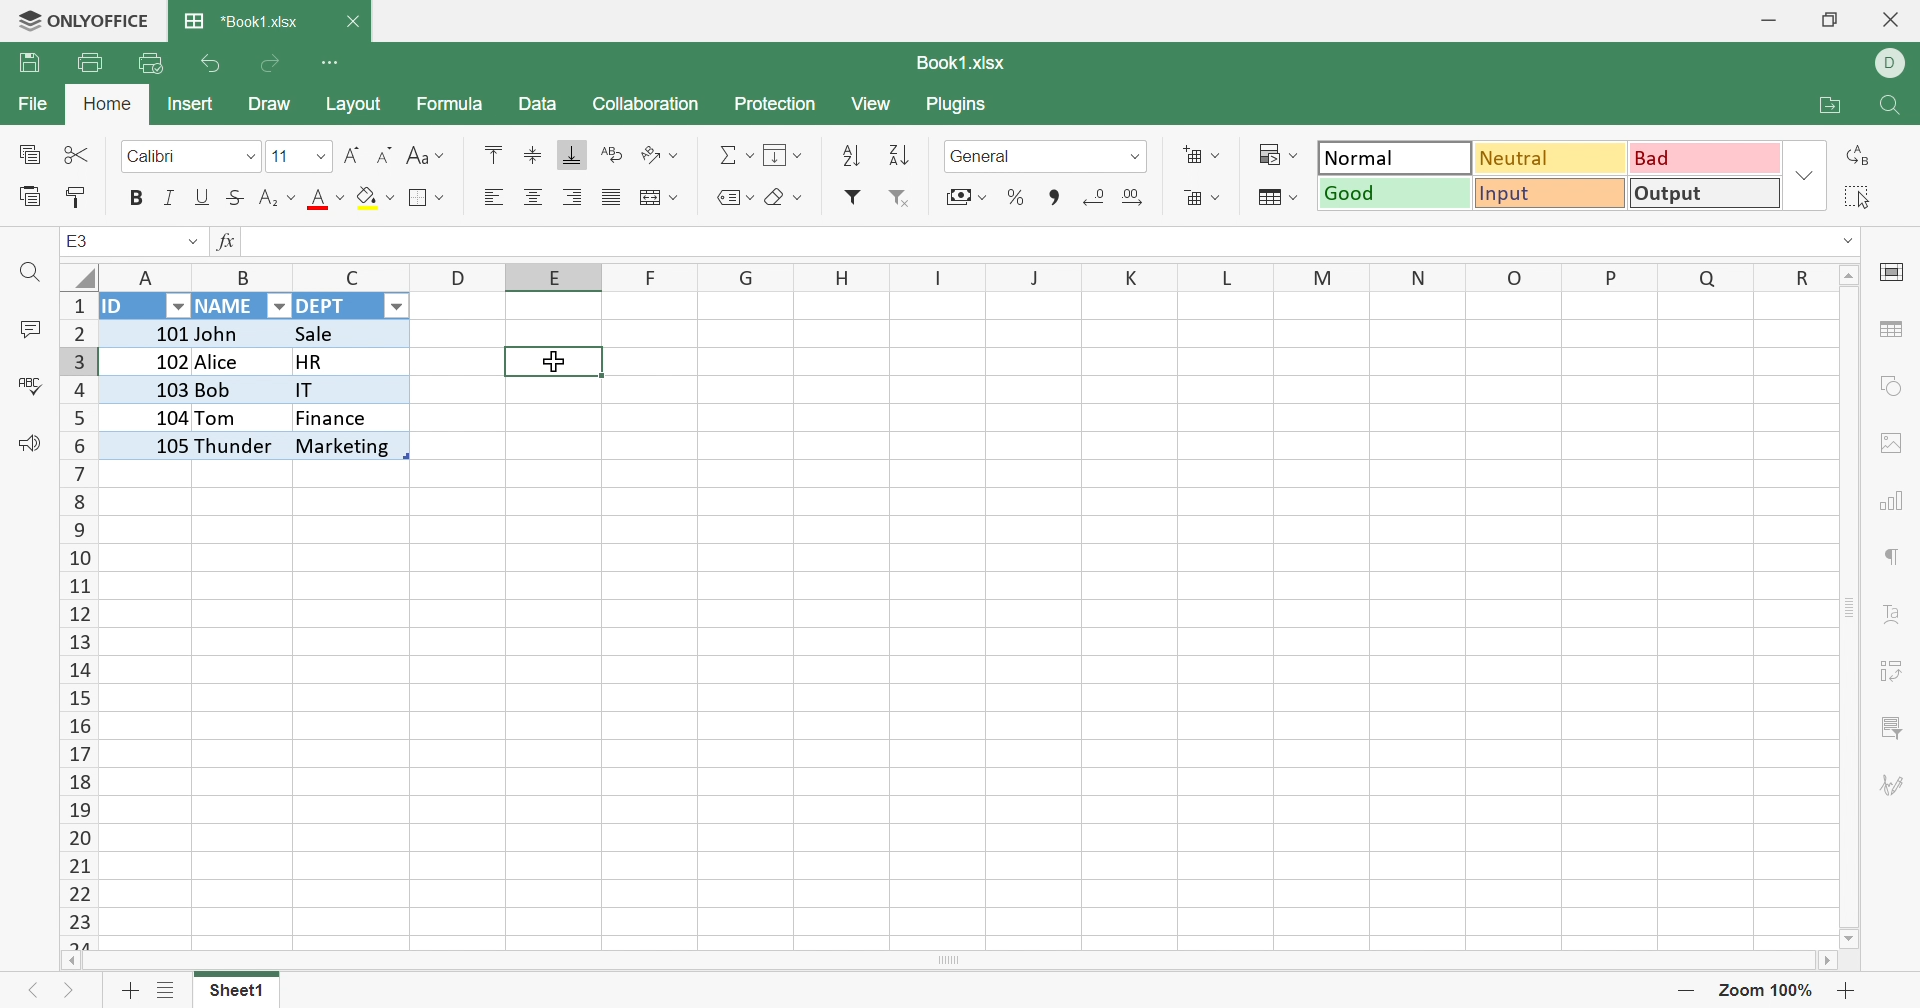 This screenshot has width=1920, height=1008. I want to click on Thunder, so click(237, 446).